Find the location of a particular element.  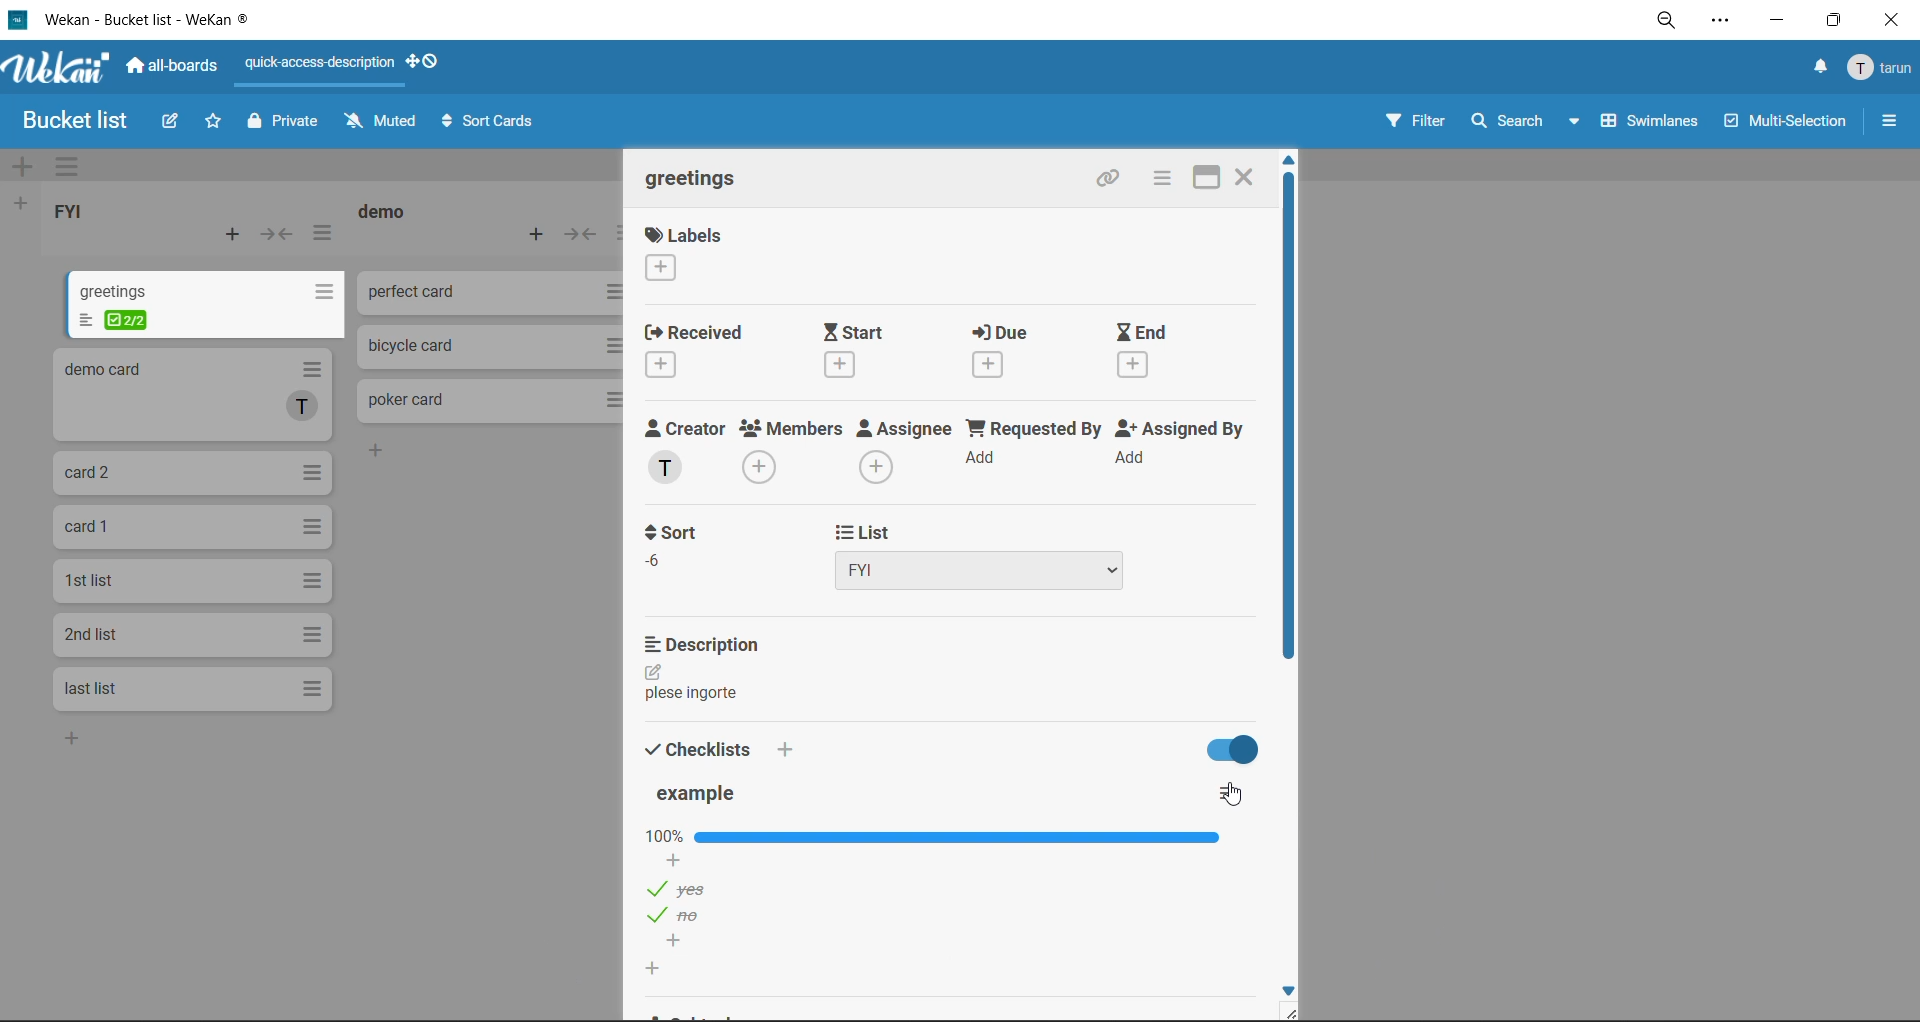

sort is located at coordinates (669, 544).